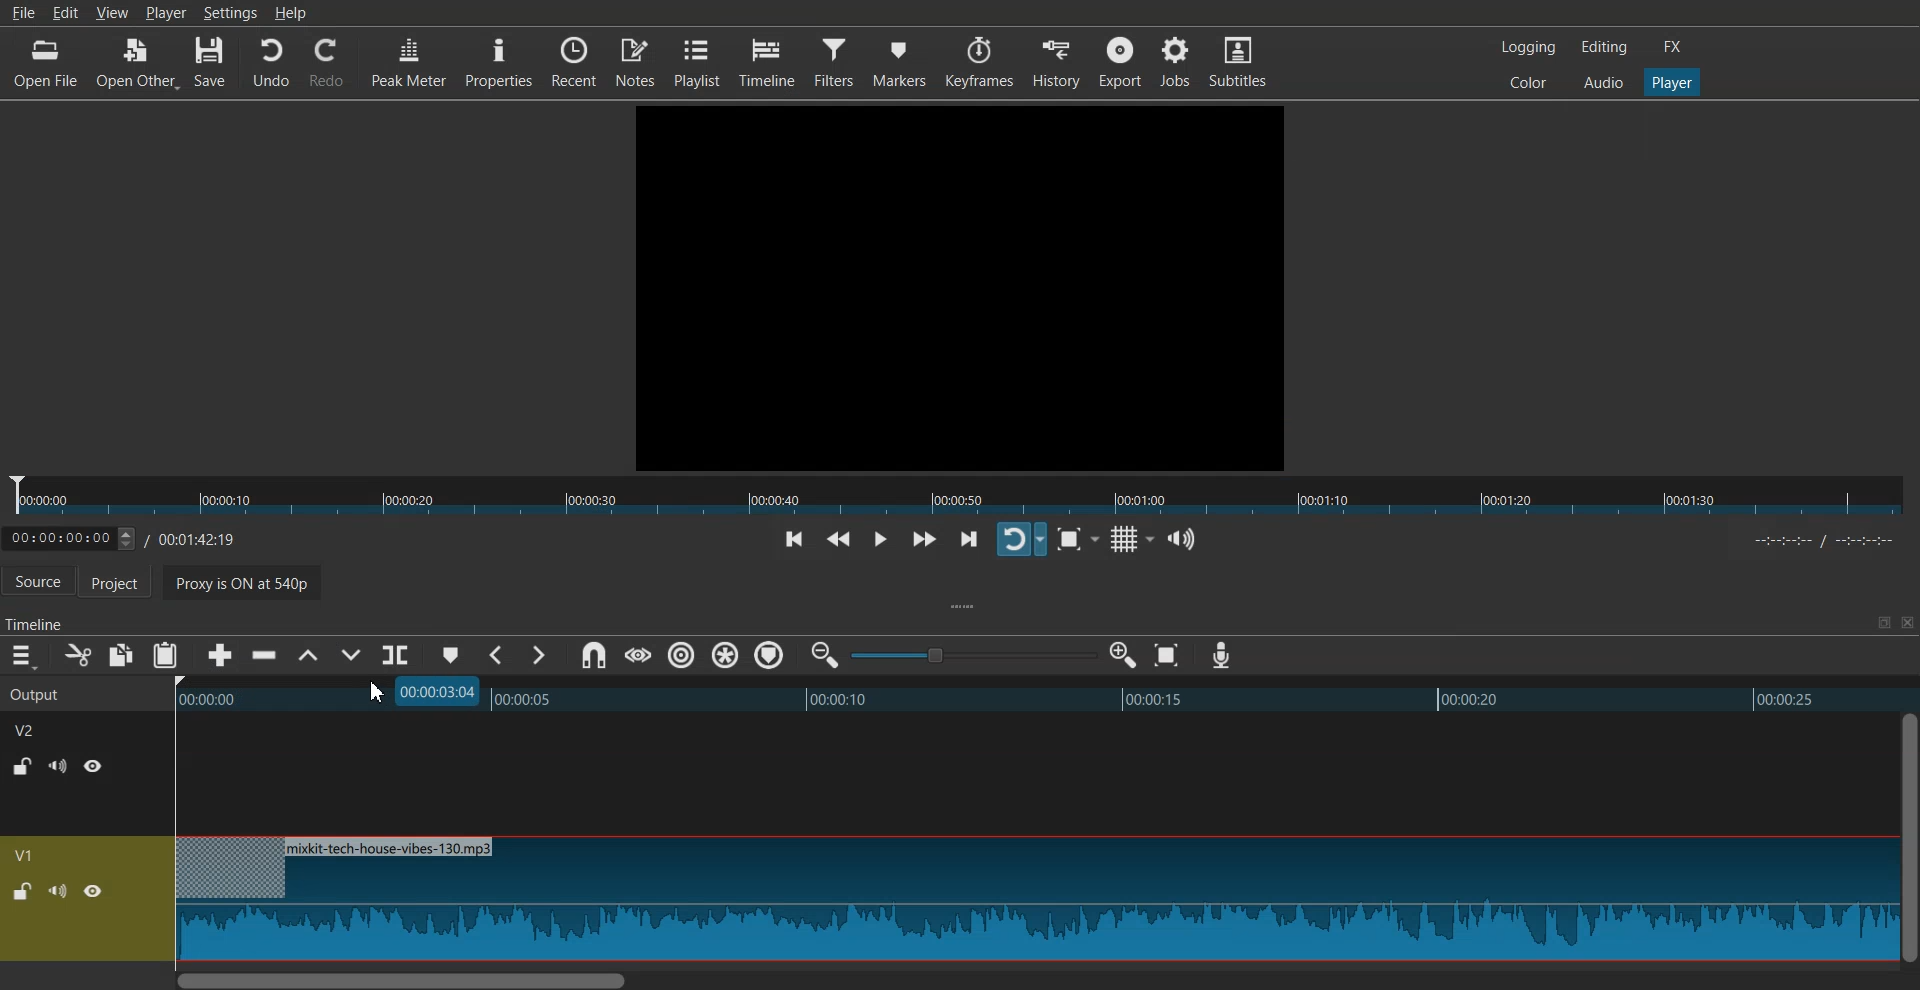 Image resolution: width=1920 pixels, height=990 pixels. I want to click on Ripple all markers, so click(726, 656).